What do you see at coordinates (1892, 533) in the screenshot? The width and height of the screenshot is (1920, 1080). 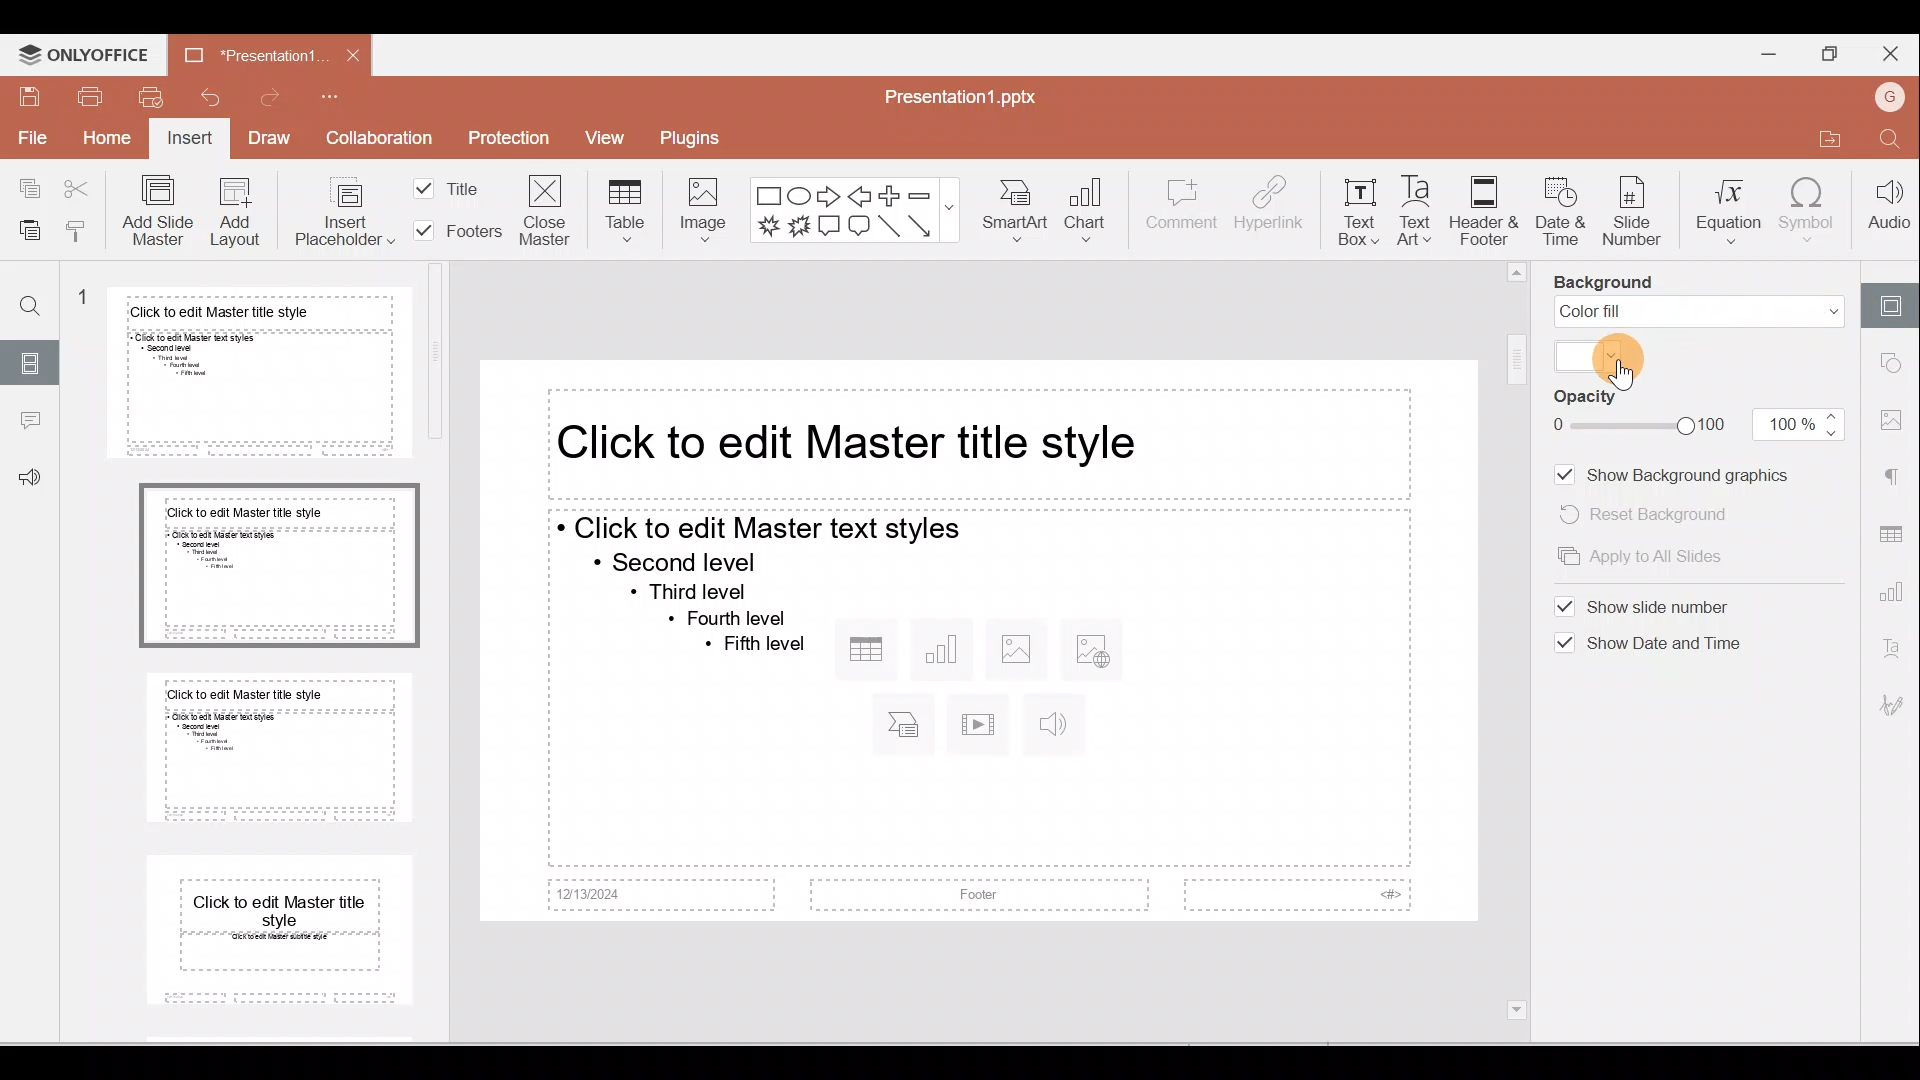 I see `Table settings` at bounding box center [1892, 533].